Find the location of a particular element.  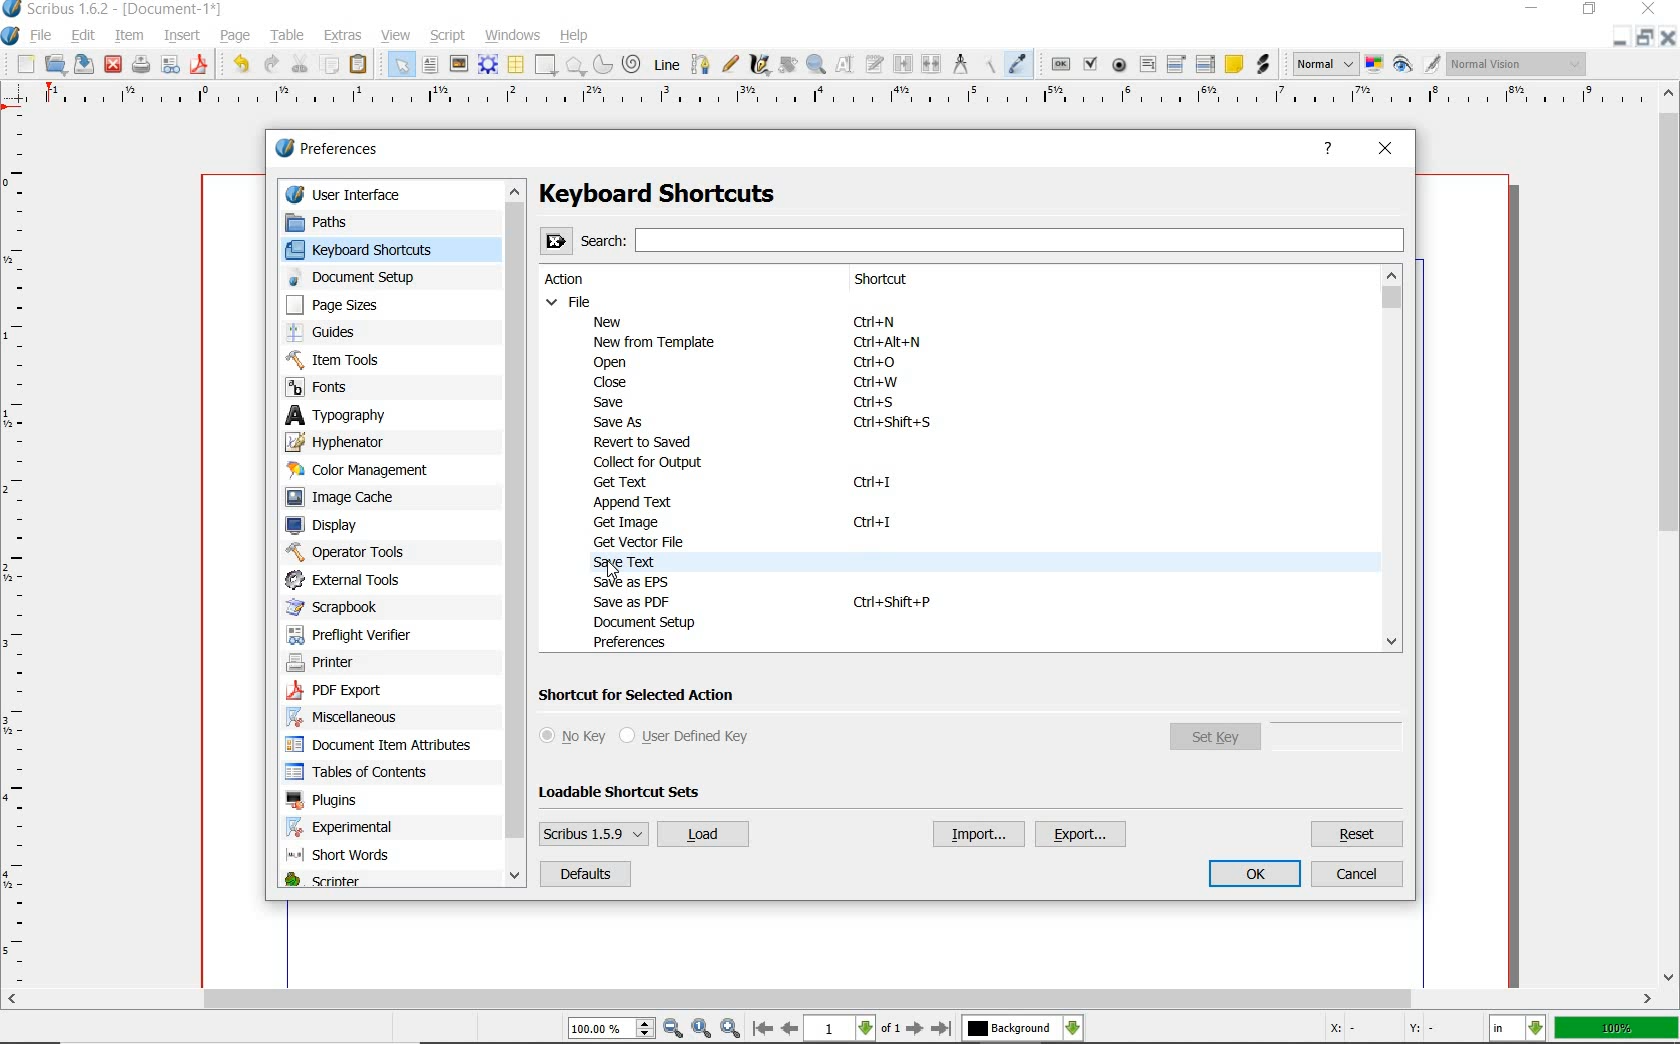

shape is located at coordinates (547, 65).